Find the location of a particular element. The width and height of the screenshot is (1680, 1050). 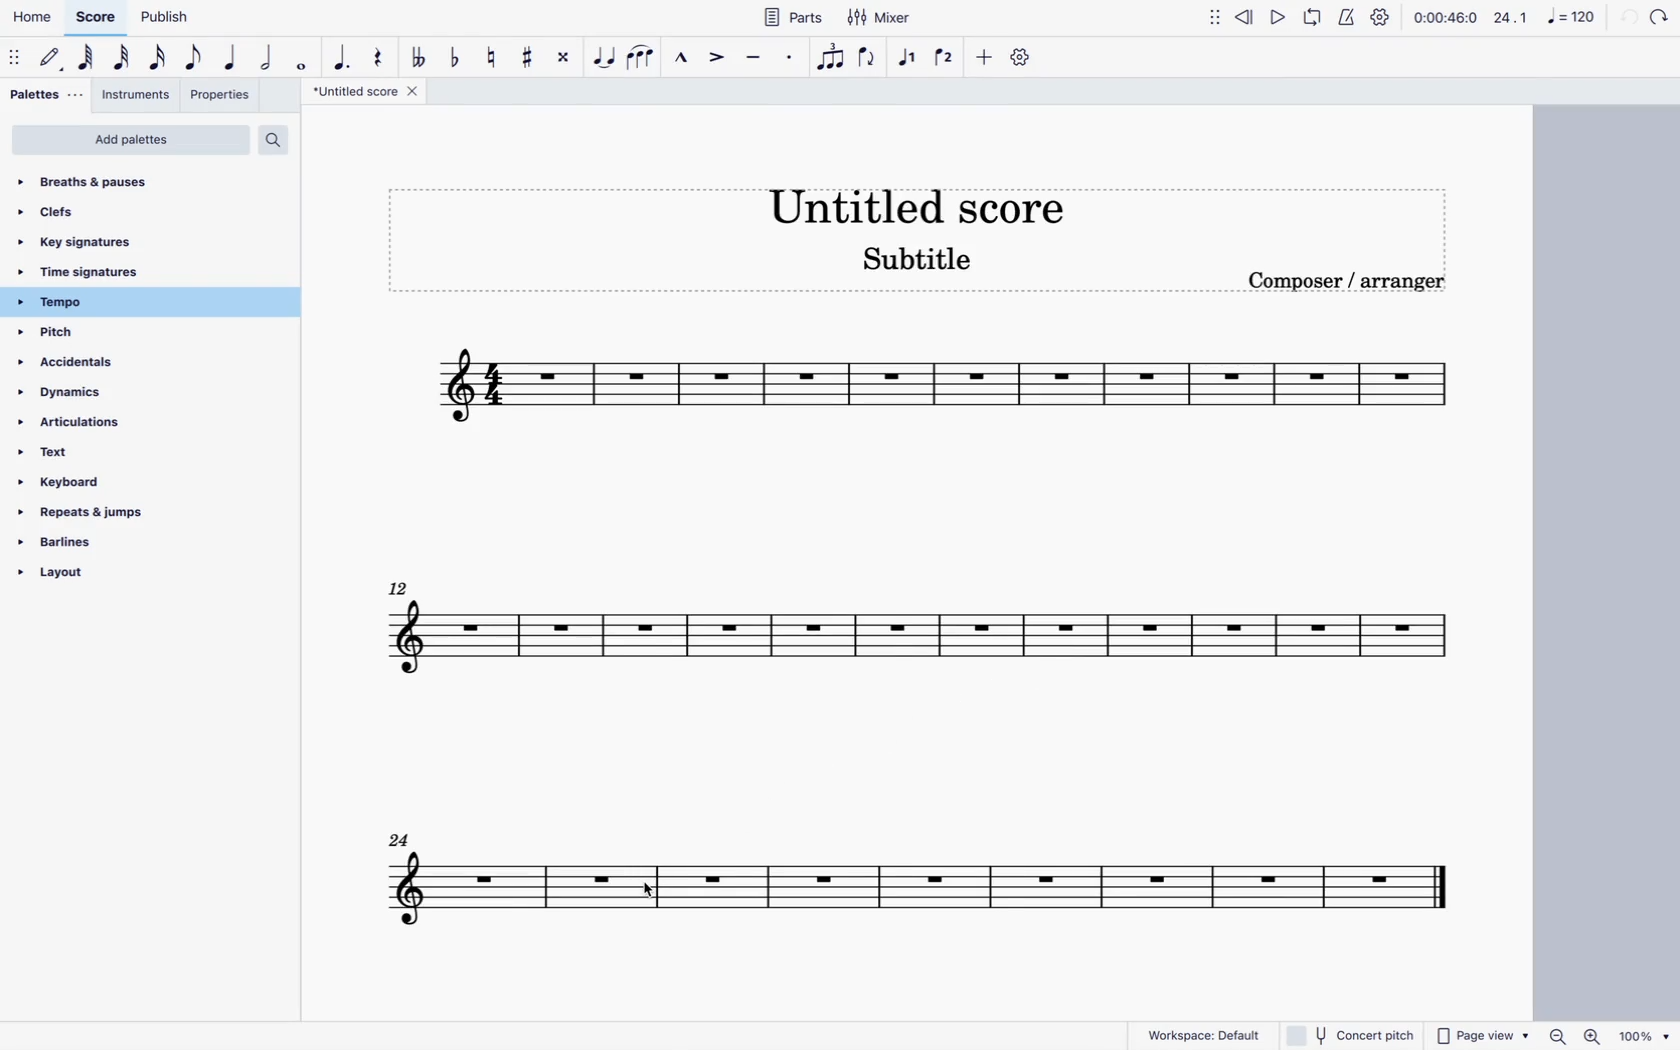

clefs is located at coordinates (67, 216).